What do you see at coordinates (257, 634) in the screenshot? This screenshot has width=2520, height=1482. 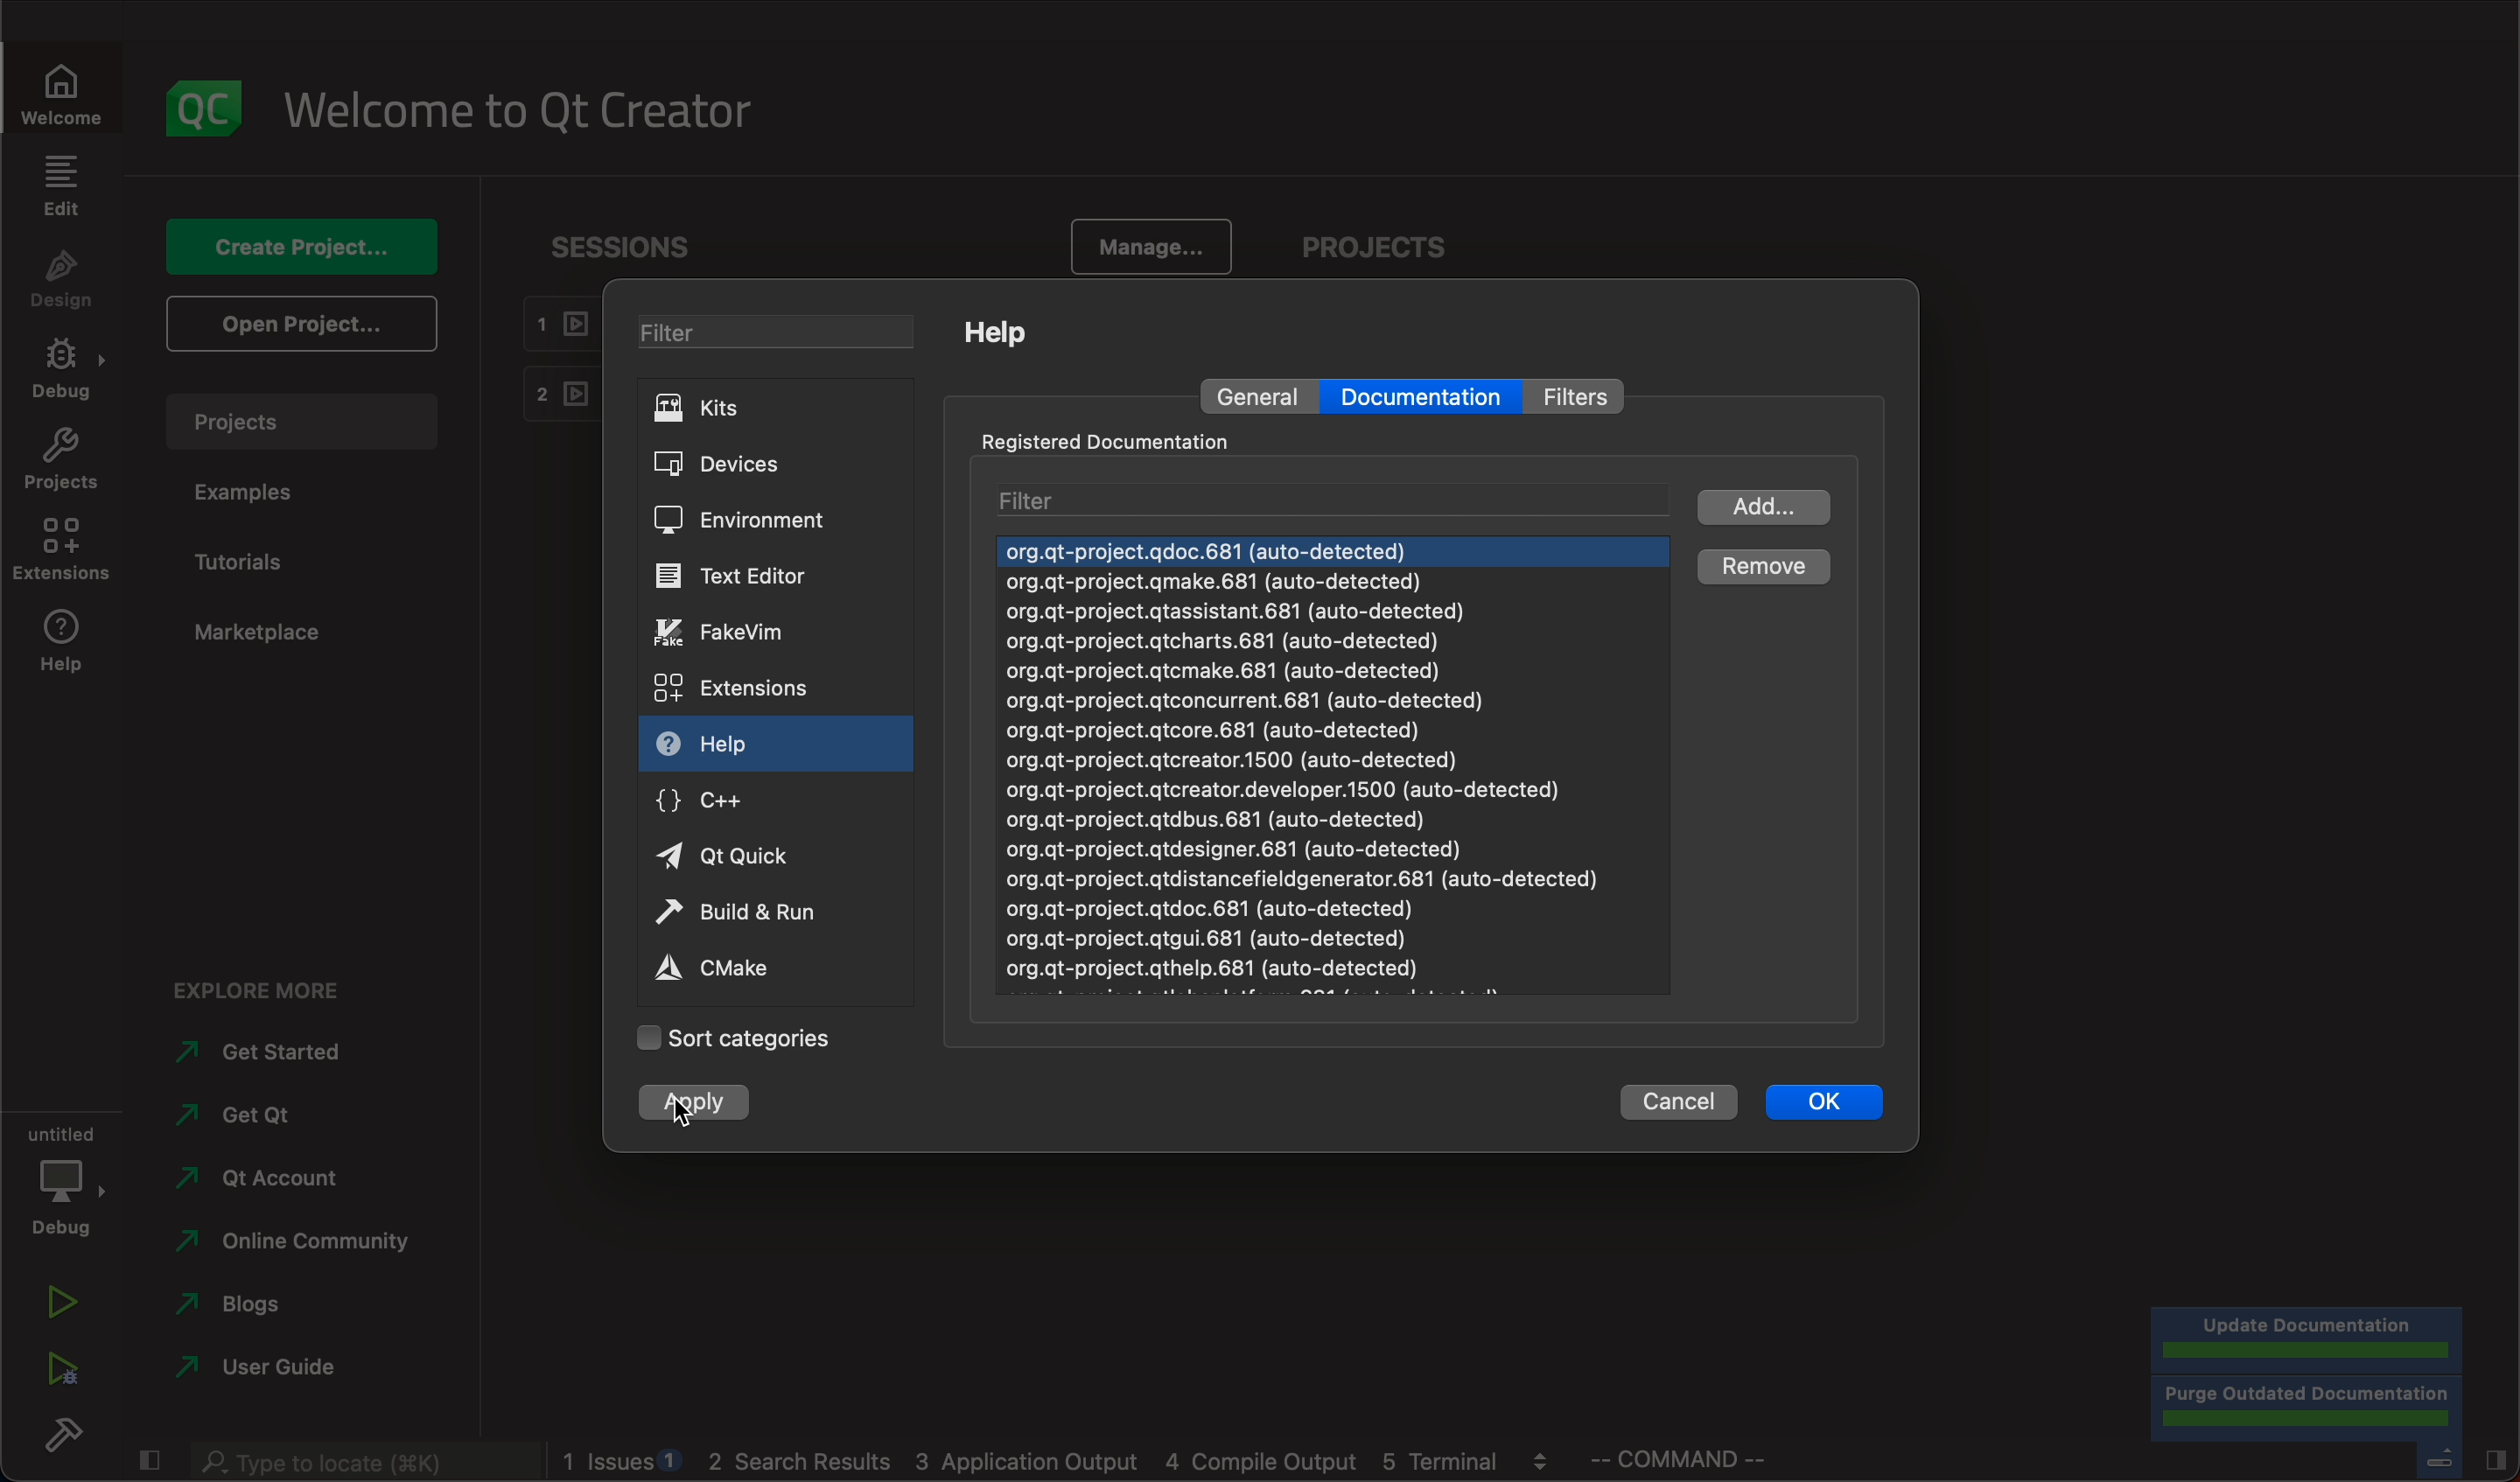 I see `marketplace` at bounding box center [257, 634].